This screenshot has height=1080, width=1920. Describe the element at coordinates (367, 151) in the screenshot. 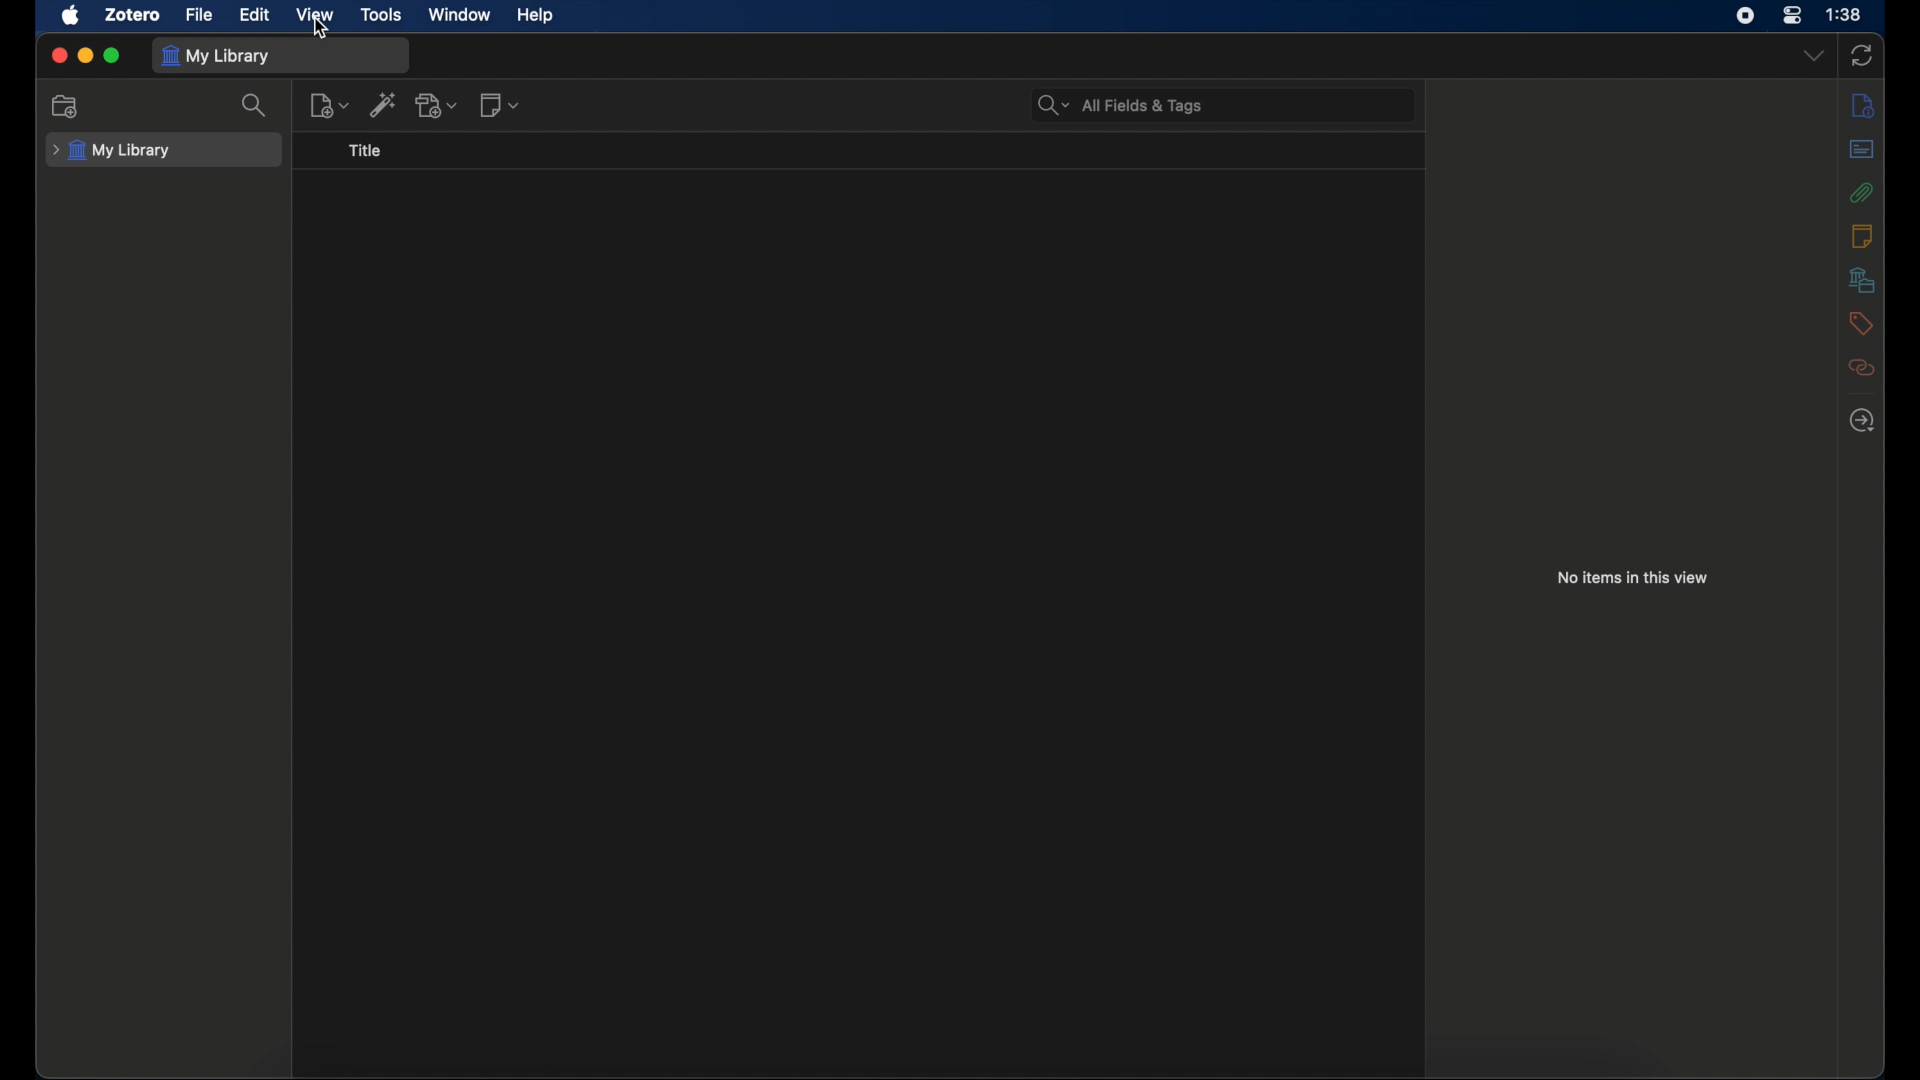

I see `title` at that location.